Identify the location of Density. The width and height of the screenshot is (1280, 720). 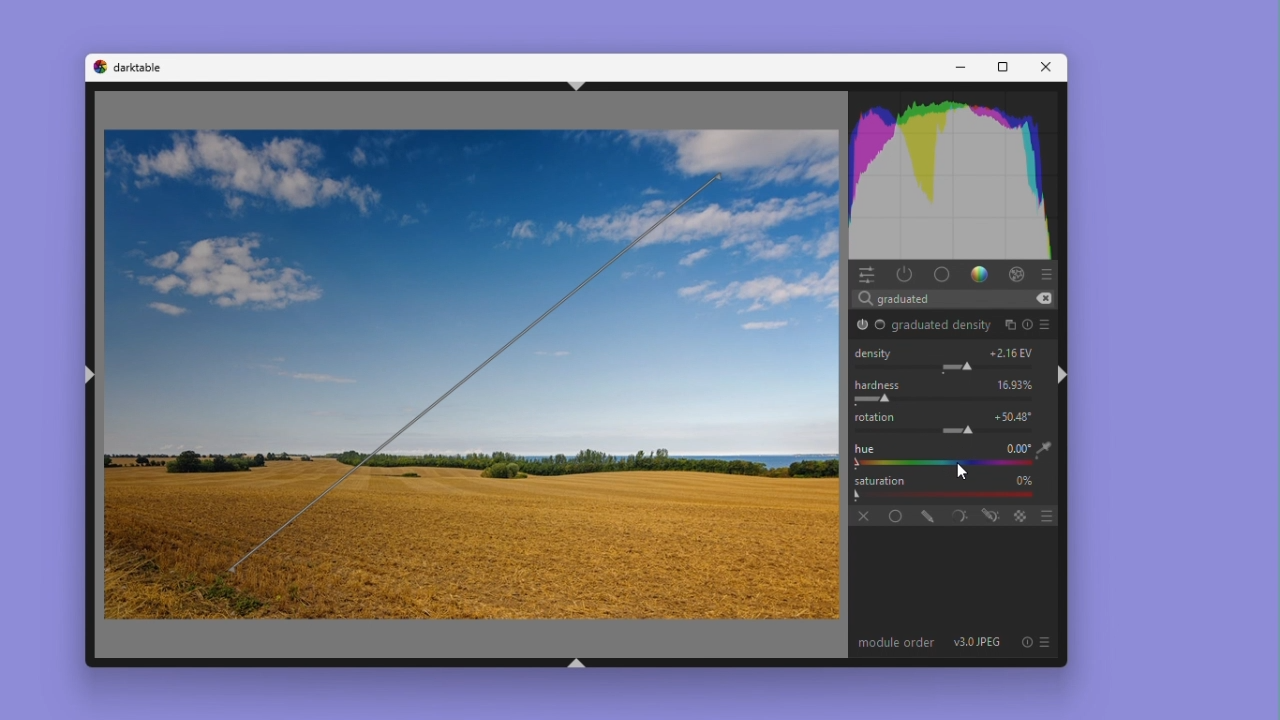
(876, 352).